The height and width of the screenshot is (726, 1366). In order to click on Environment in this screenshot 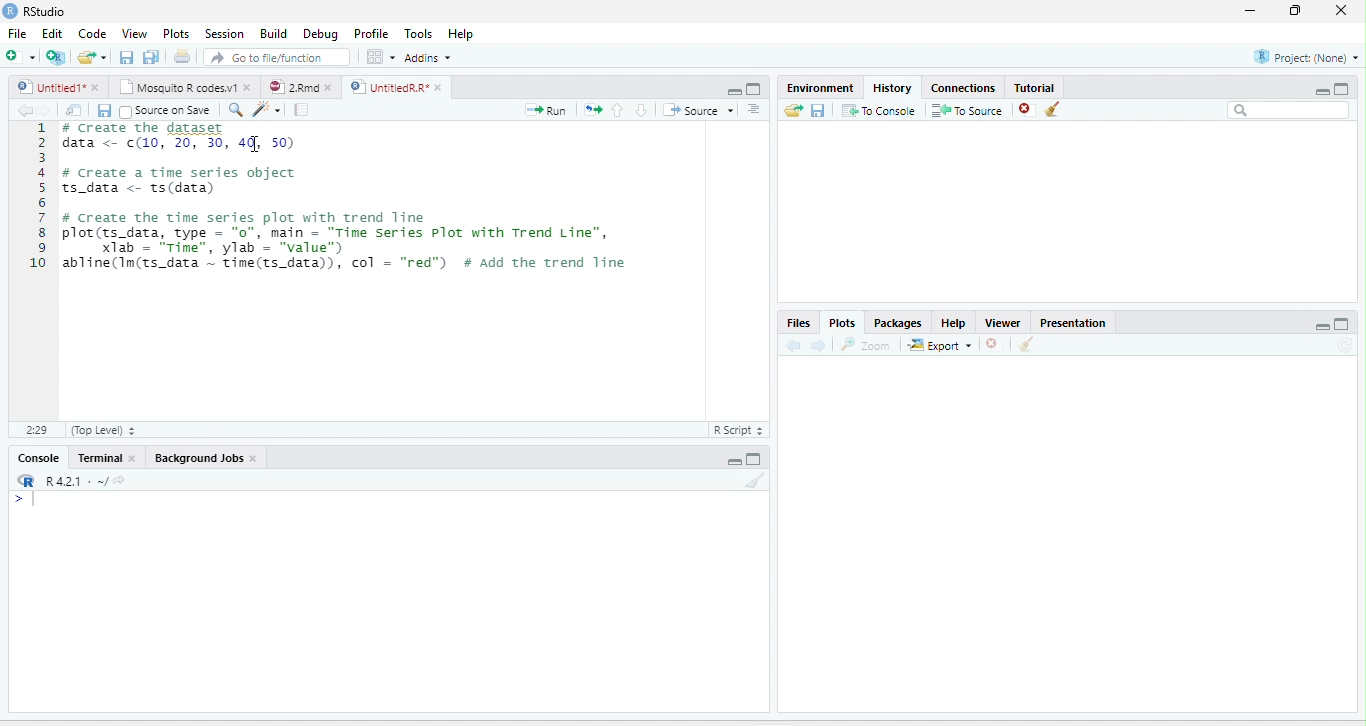, I will do `click(822, 87)`.